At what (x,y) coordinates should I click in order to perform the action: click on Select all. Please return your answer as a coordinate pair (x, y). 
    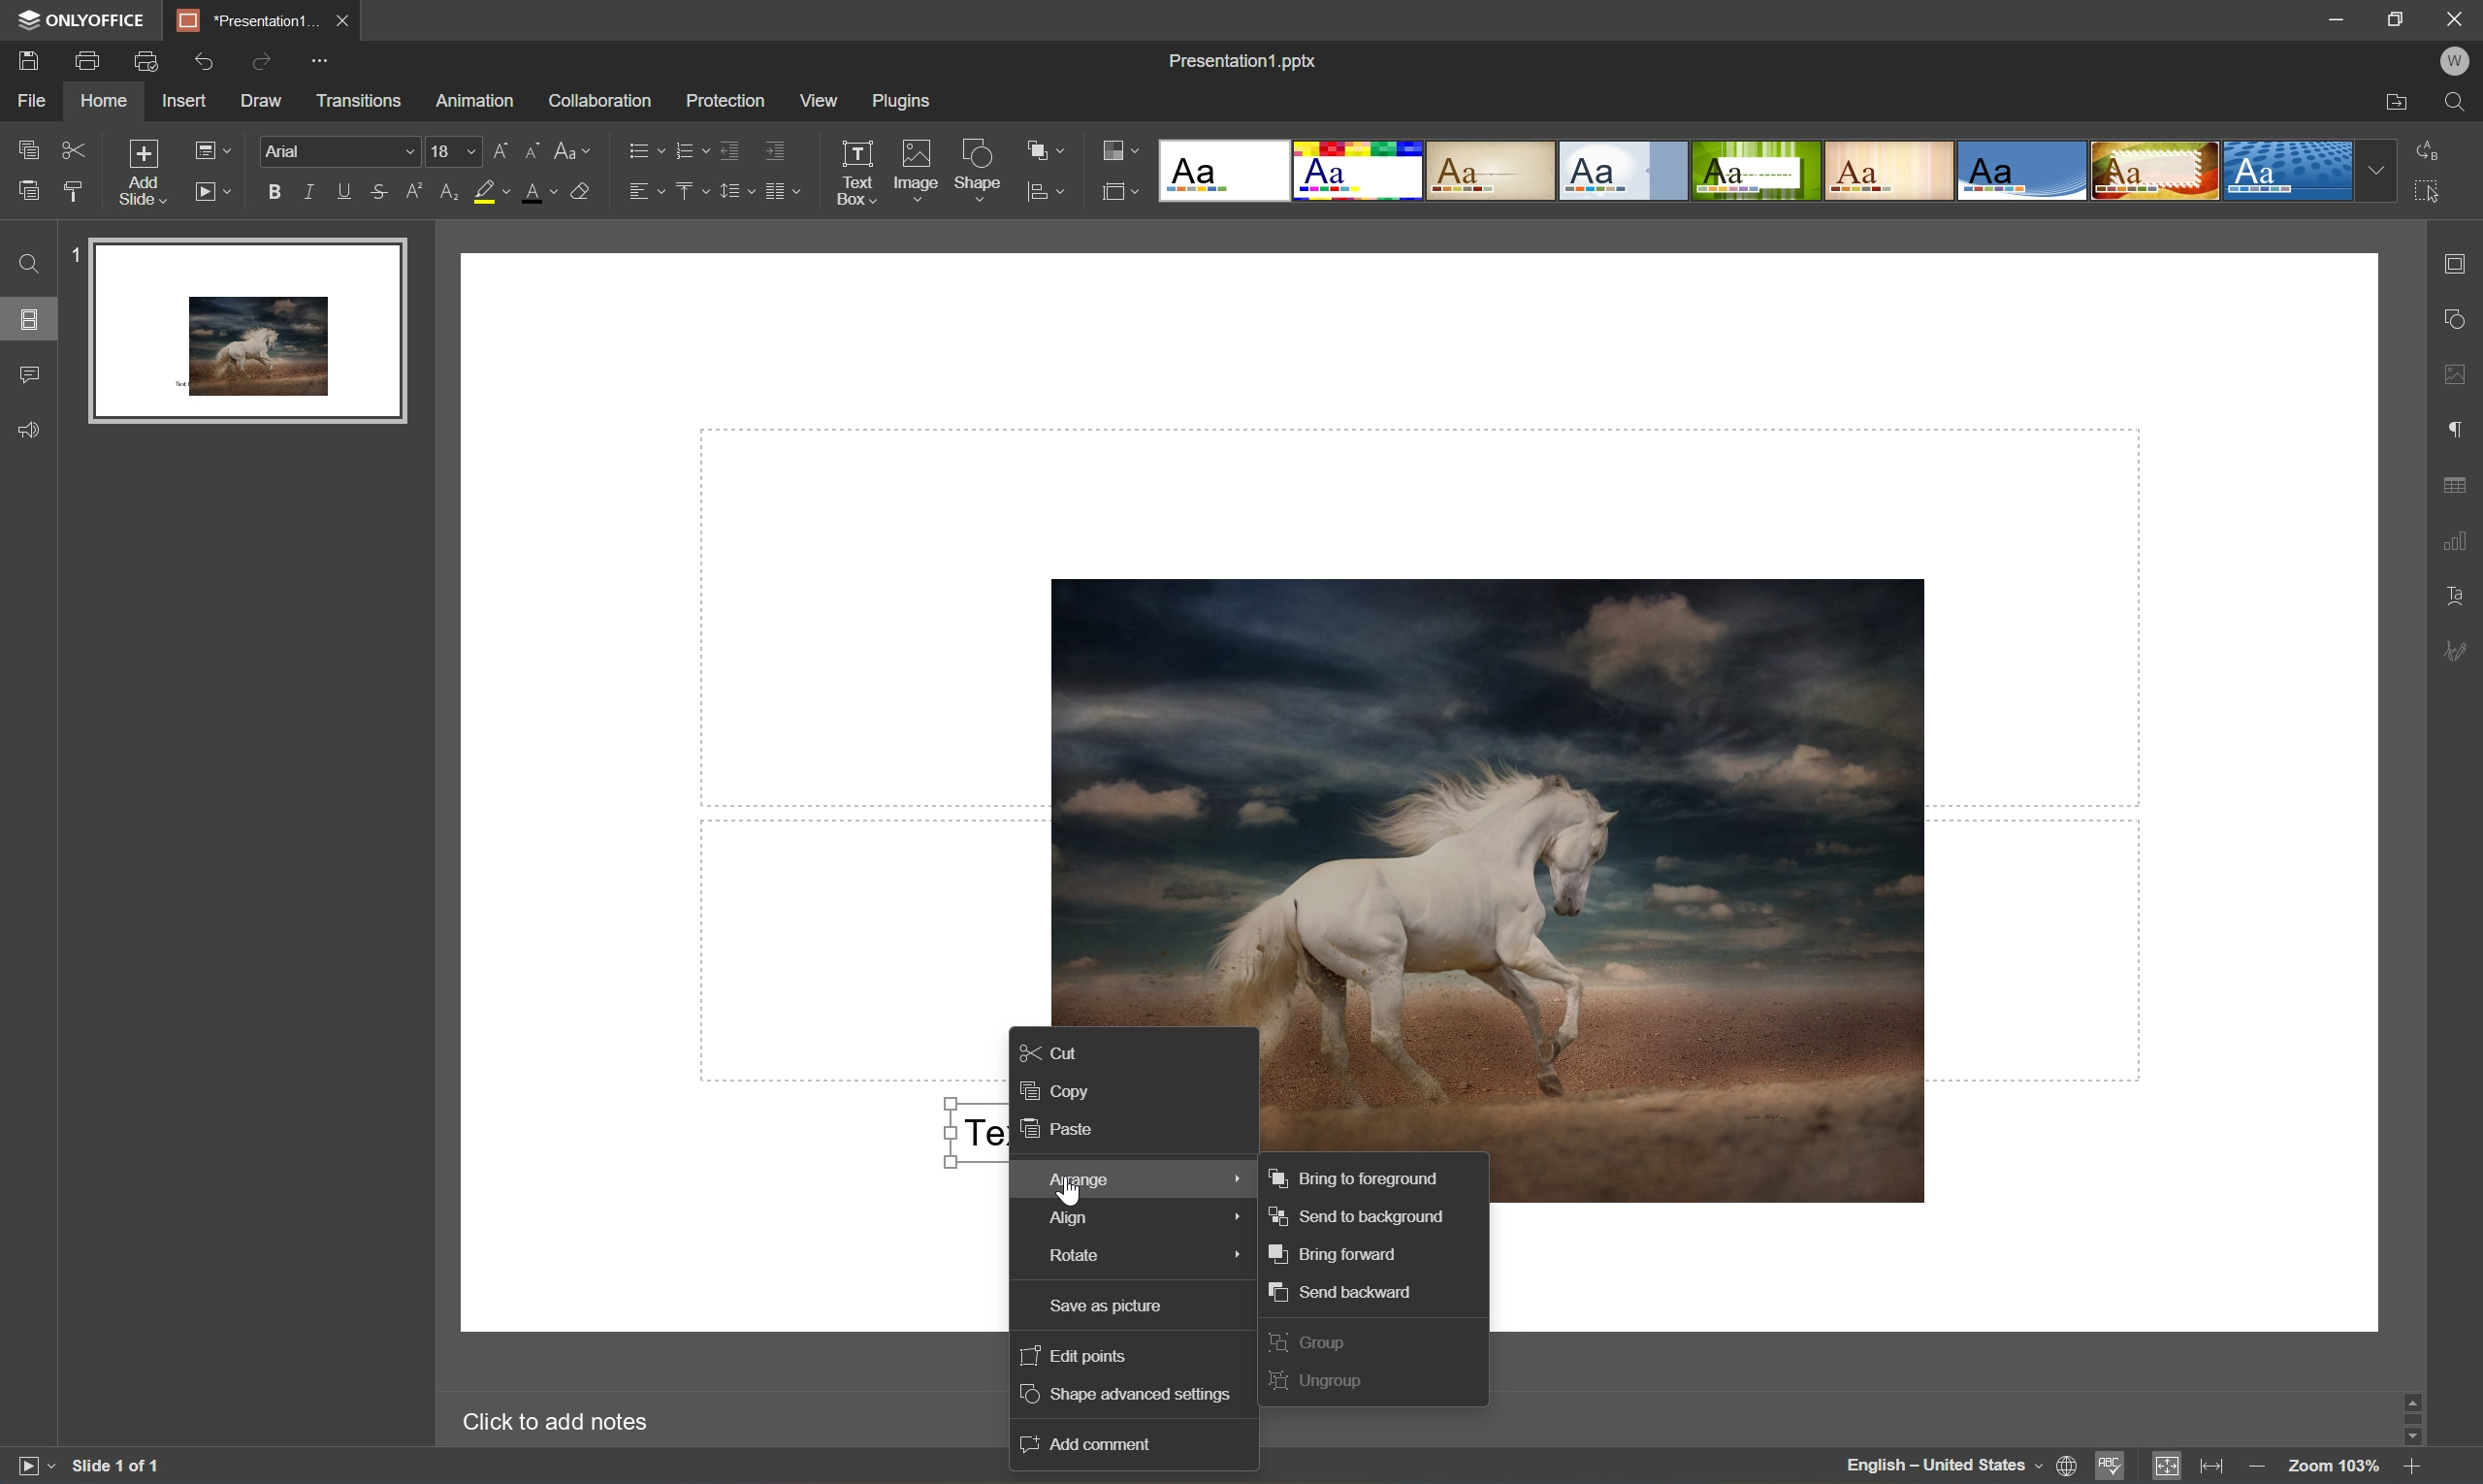
    Looking at the image, I should click on (2430, 188).